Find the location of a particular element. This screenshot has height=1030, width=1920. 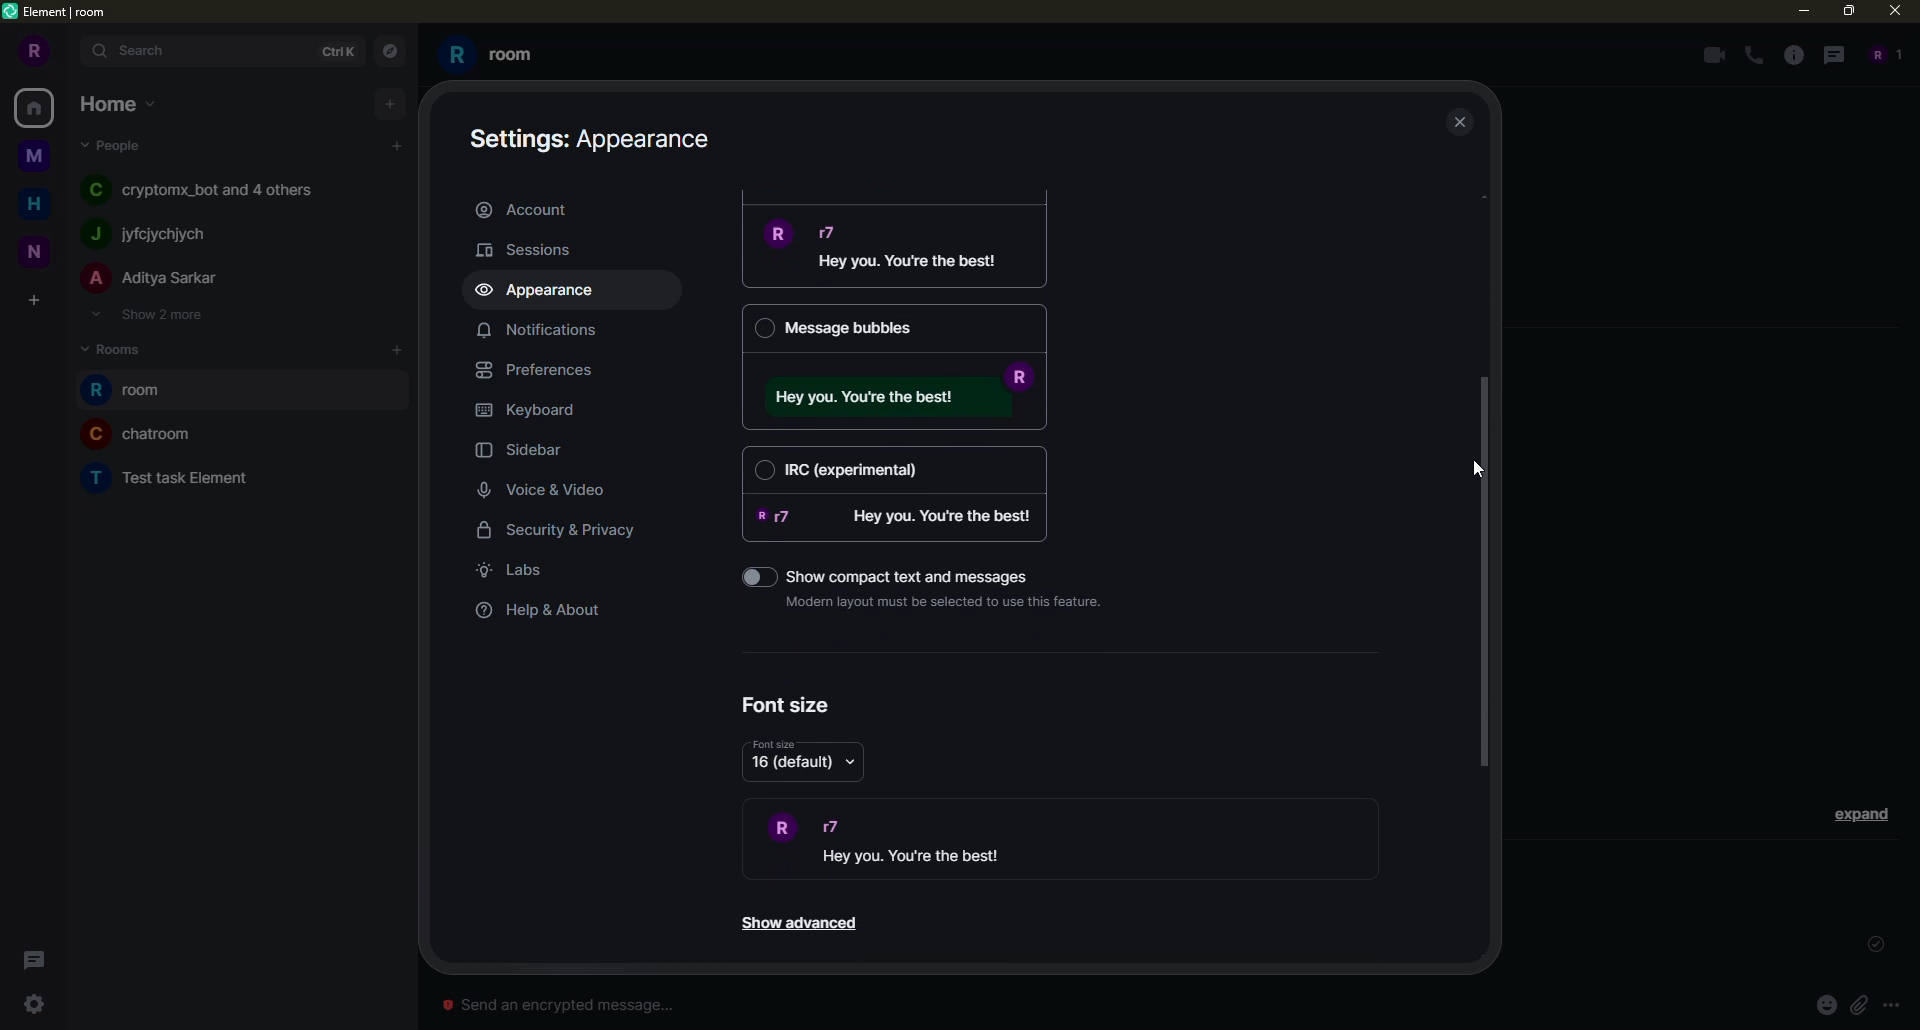

video call is located at coordinates (1710, 55).